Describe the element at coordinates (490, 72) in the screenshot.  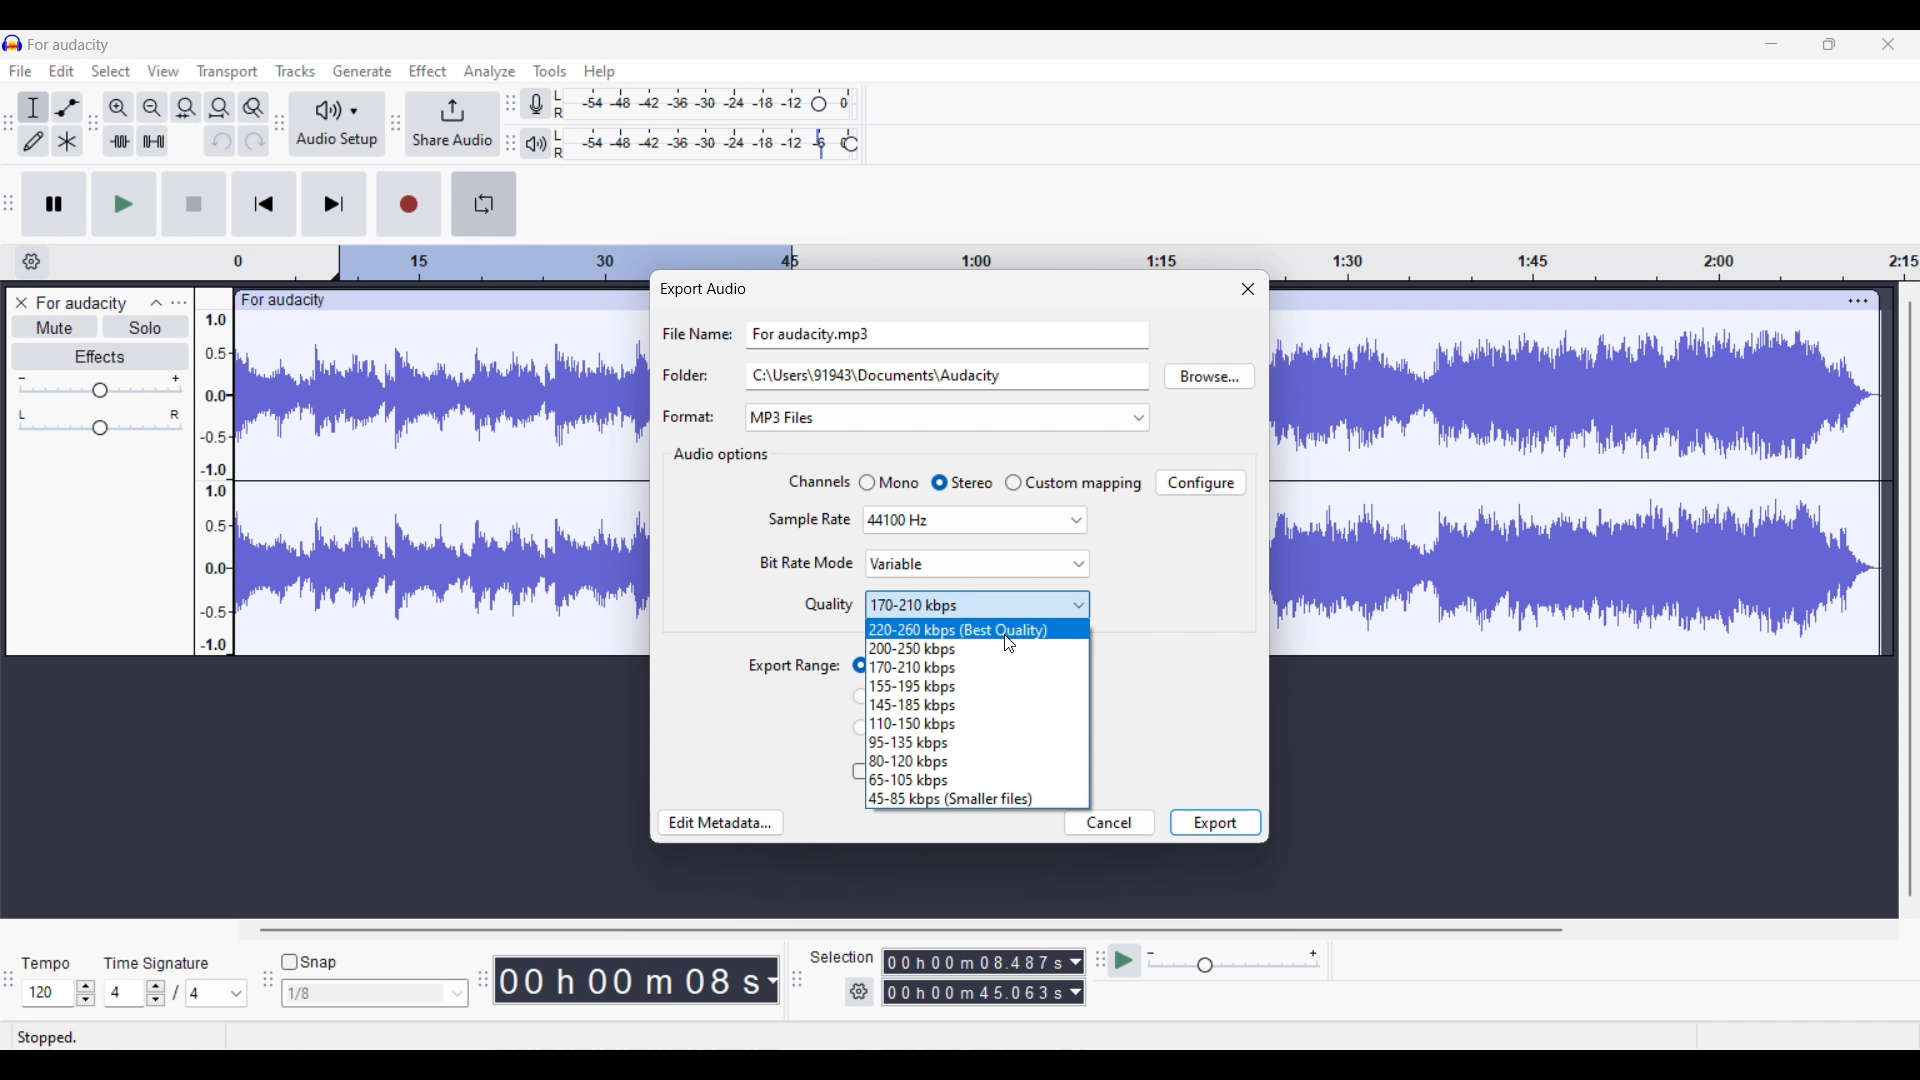
I see `Analyze menu` at that location.